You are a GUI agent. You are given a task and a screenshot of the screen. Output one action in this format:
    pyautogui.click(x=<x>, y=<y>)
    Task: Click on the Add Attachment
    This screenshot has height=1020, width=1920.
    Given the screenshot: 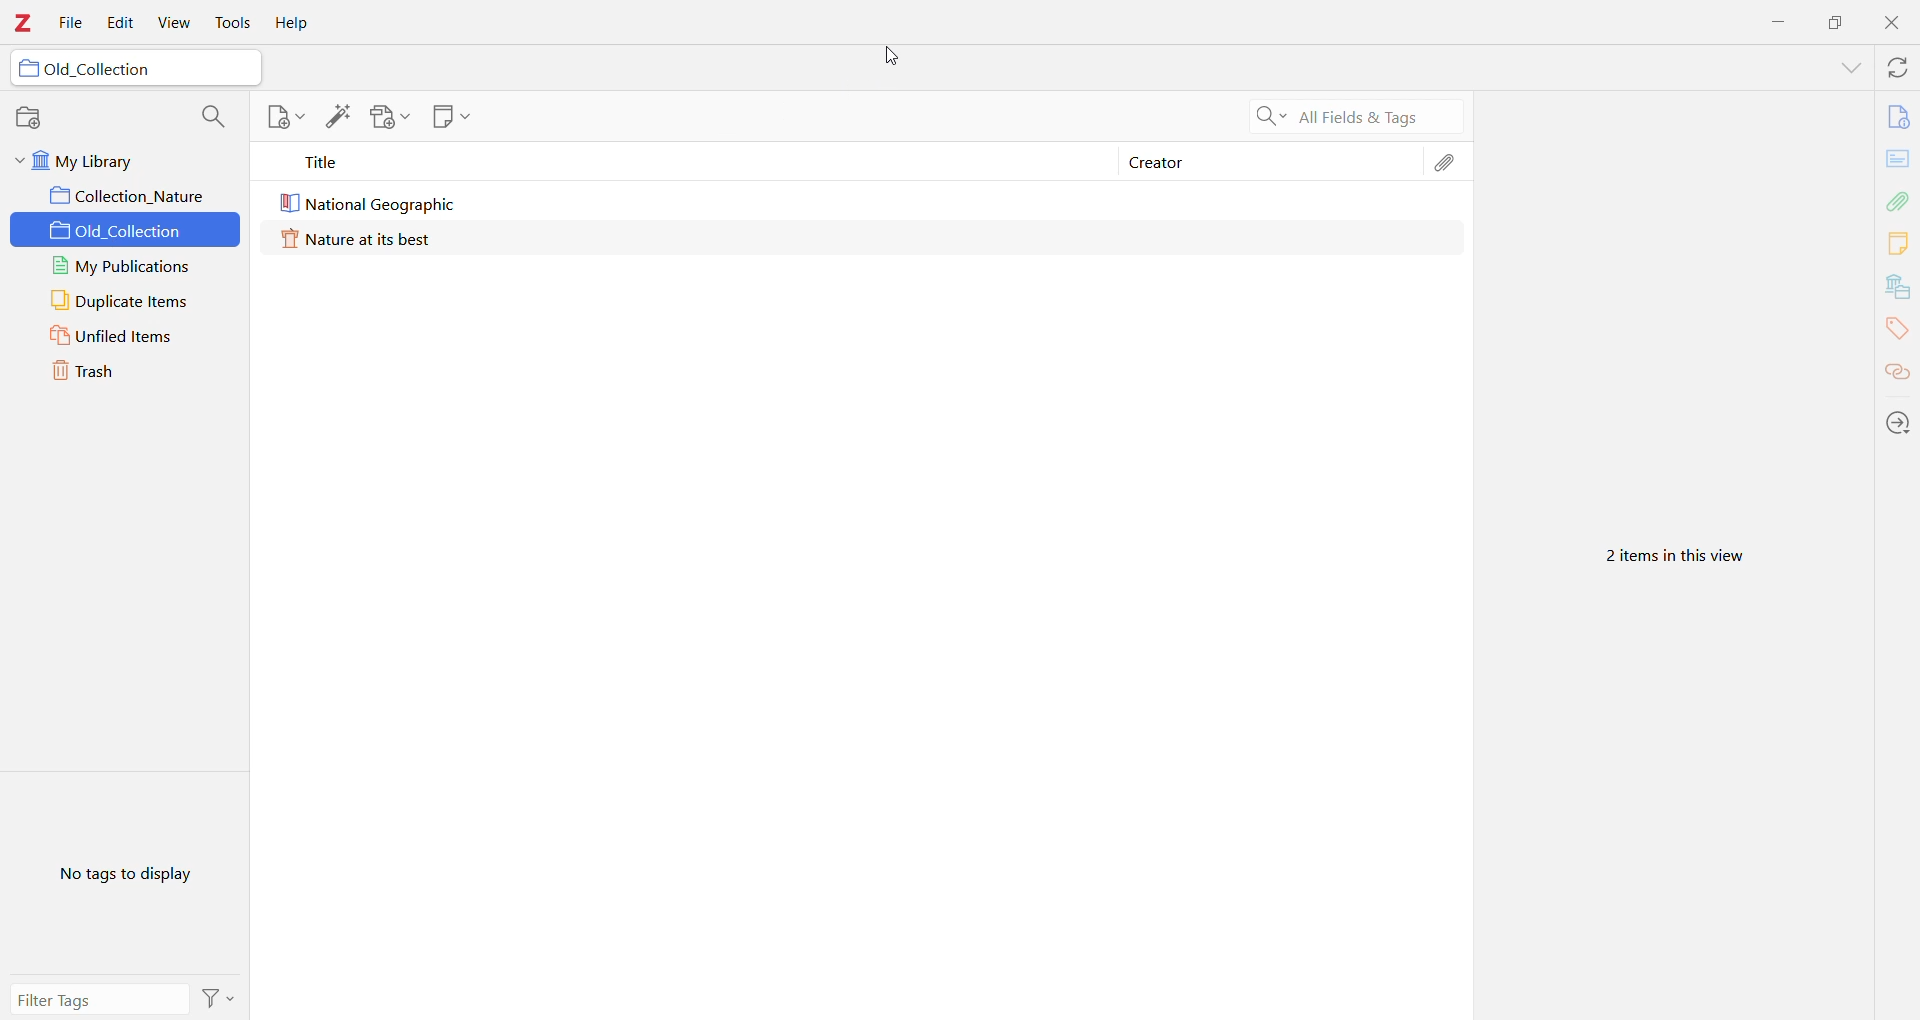 What is the action you would take?
    pyautogui.click(x=391, y=119)
    